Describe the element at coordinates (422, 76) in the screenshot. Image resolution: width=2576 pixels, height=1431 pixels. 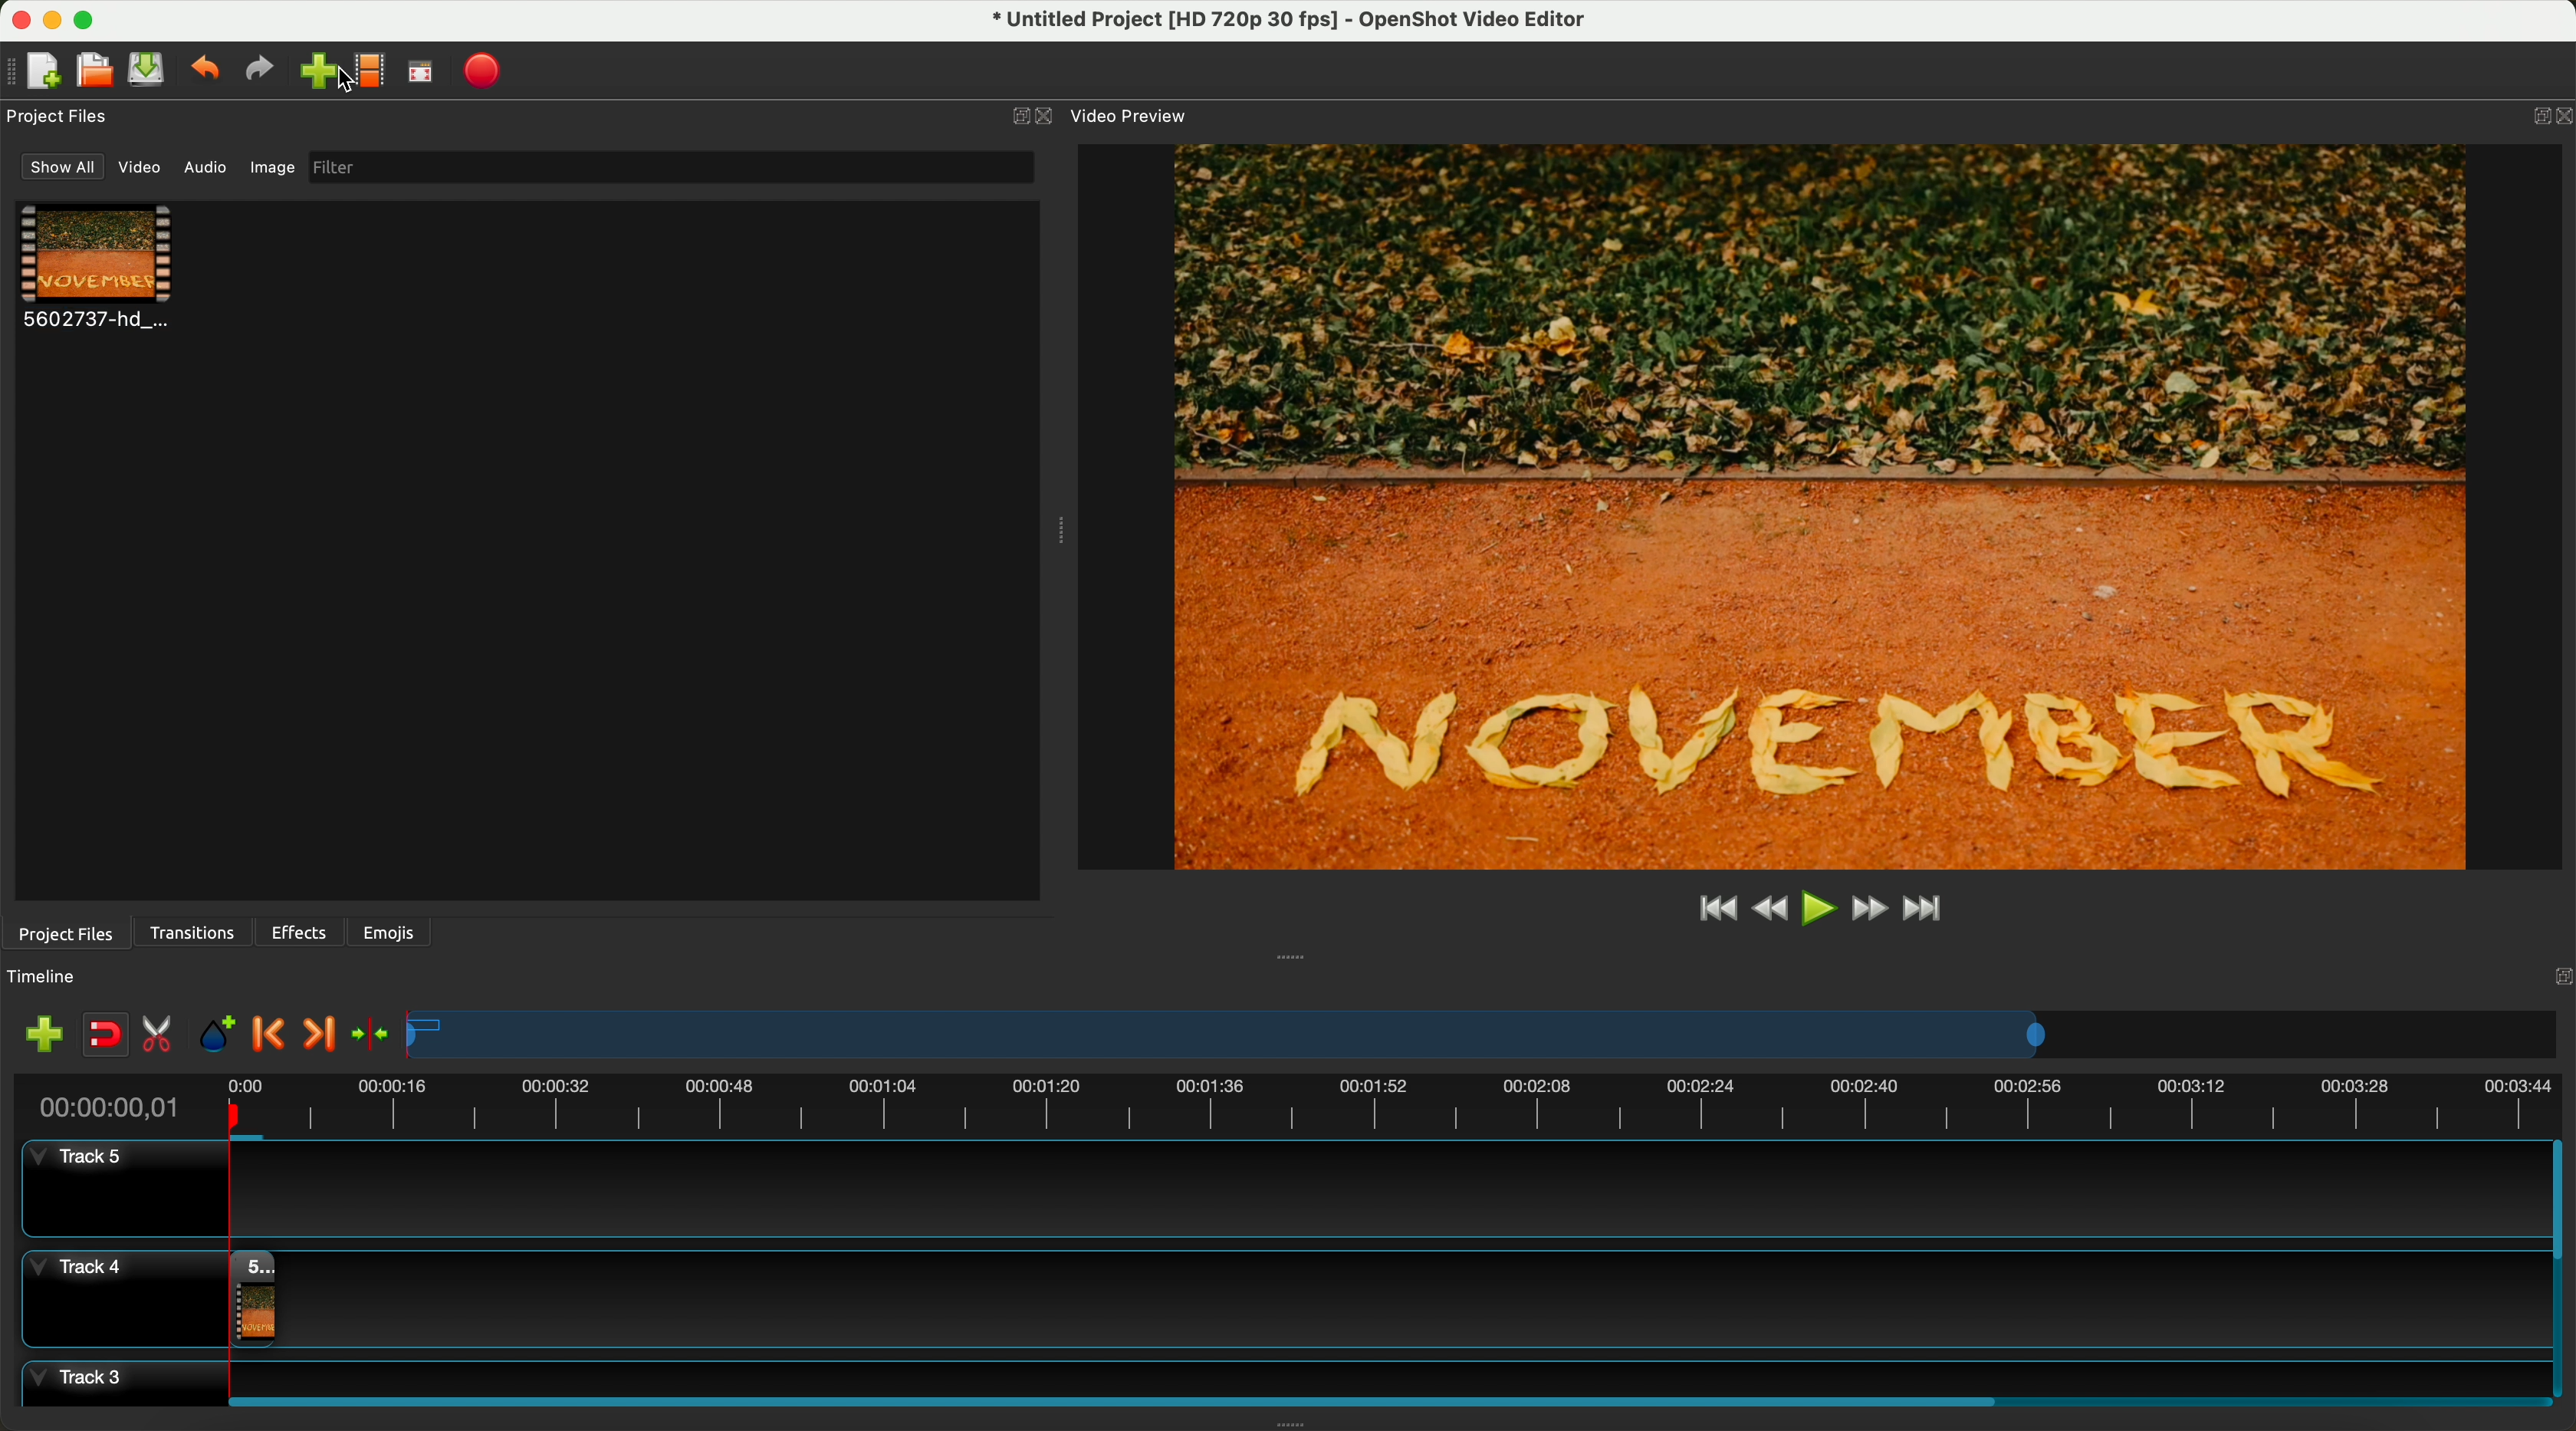
I see `full screen` at that location.